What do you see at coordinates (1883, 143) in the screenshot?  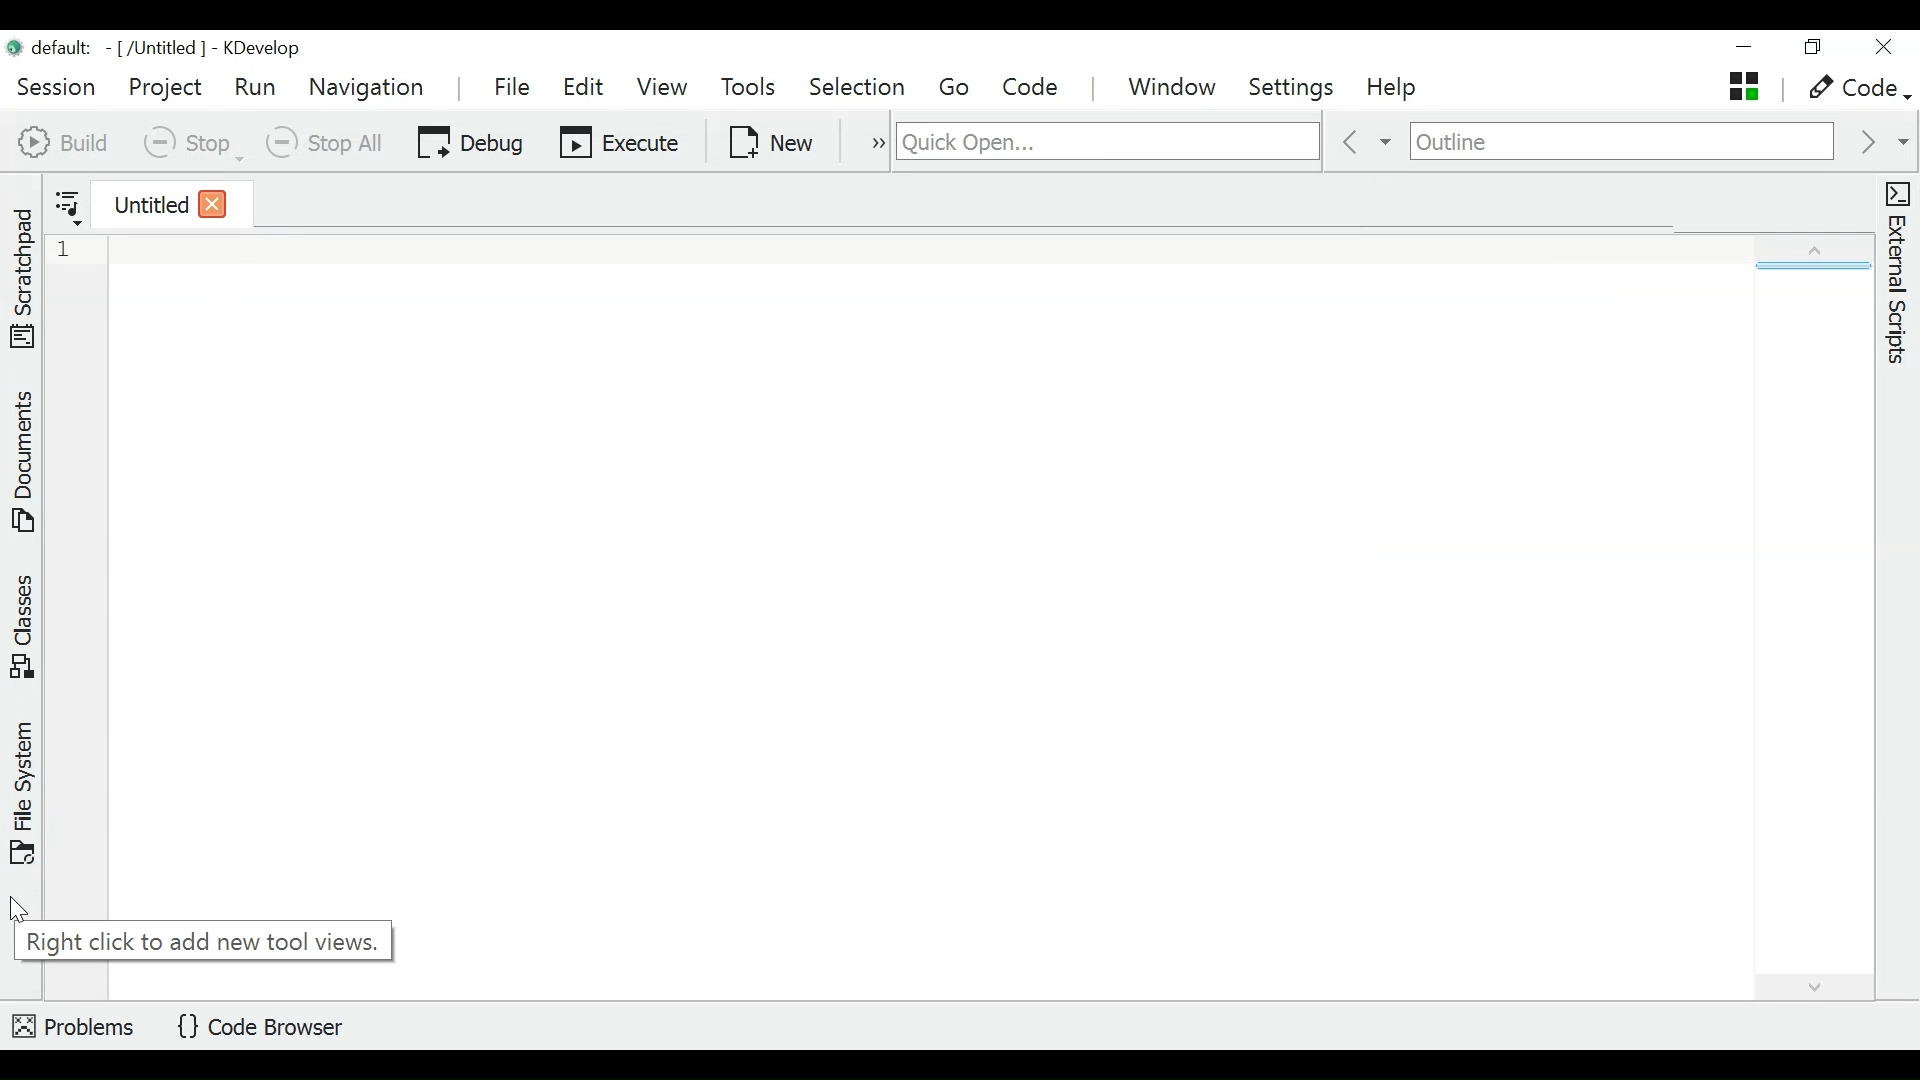 I see `next` at bounding box center [1883, 143].